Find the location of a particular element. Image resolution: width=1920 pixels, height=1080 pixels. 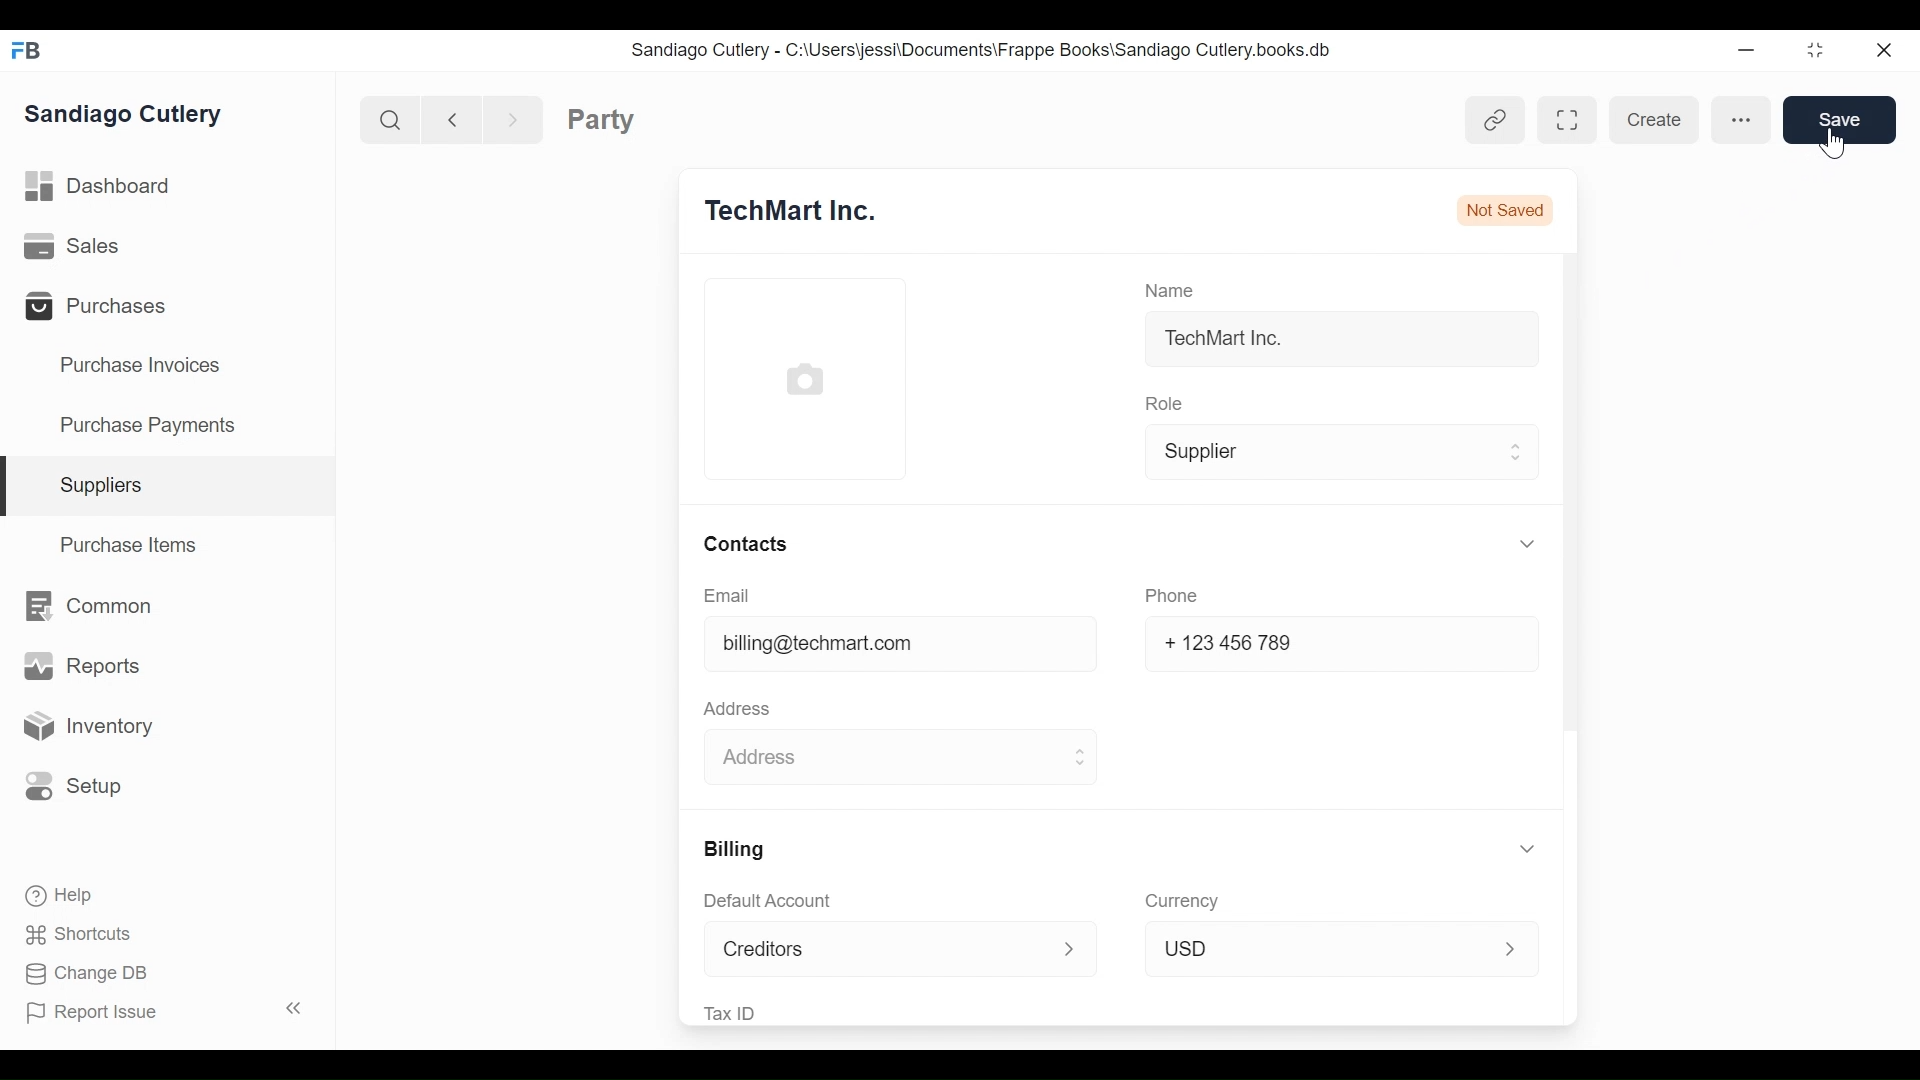

+123 456 789 is located at coordinates (1231, 642).